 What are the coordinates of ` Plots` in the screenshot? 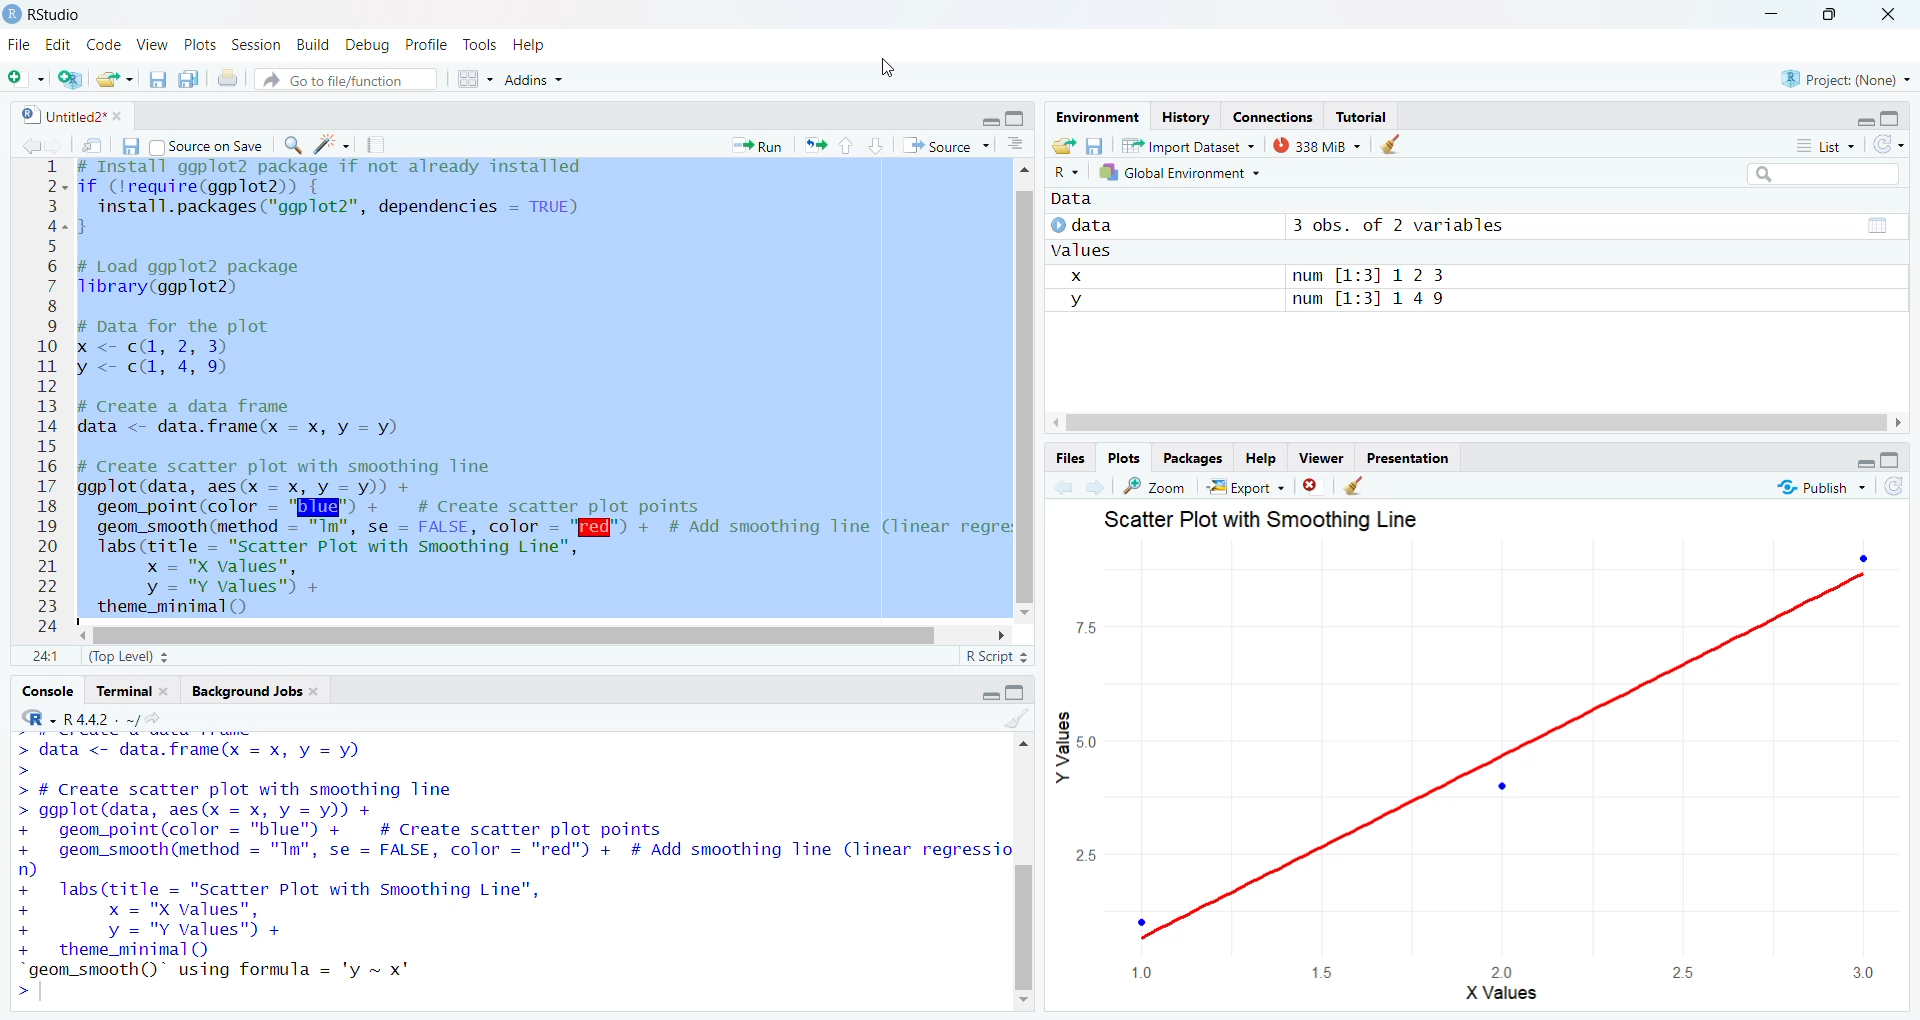 It's located at (197, 45).